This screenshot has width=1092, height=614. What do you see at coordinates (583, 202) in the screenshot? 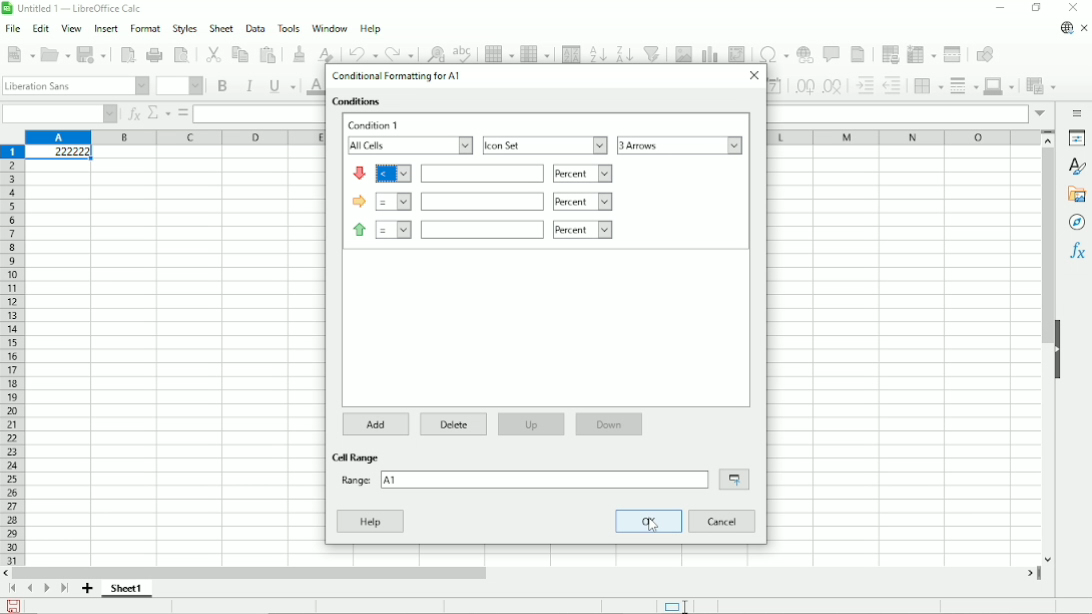
I see `percent` at bounding box center [583, 202].